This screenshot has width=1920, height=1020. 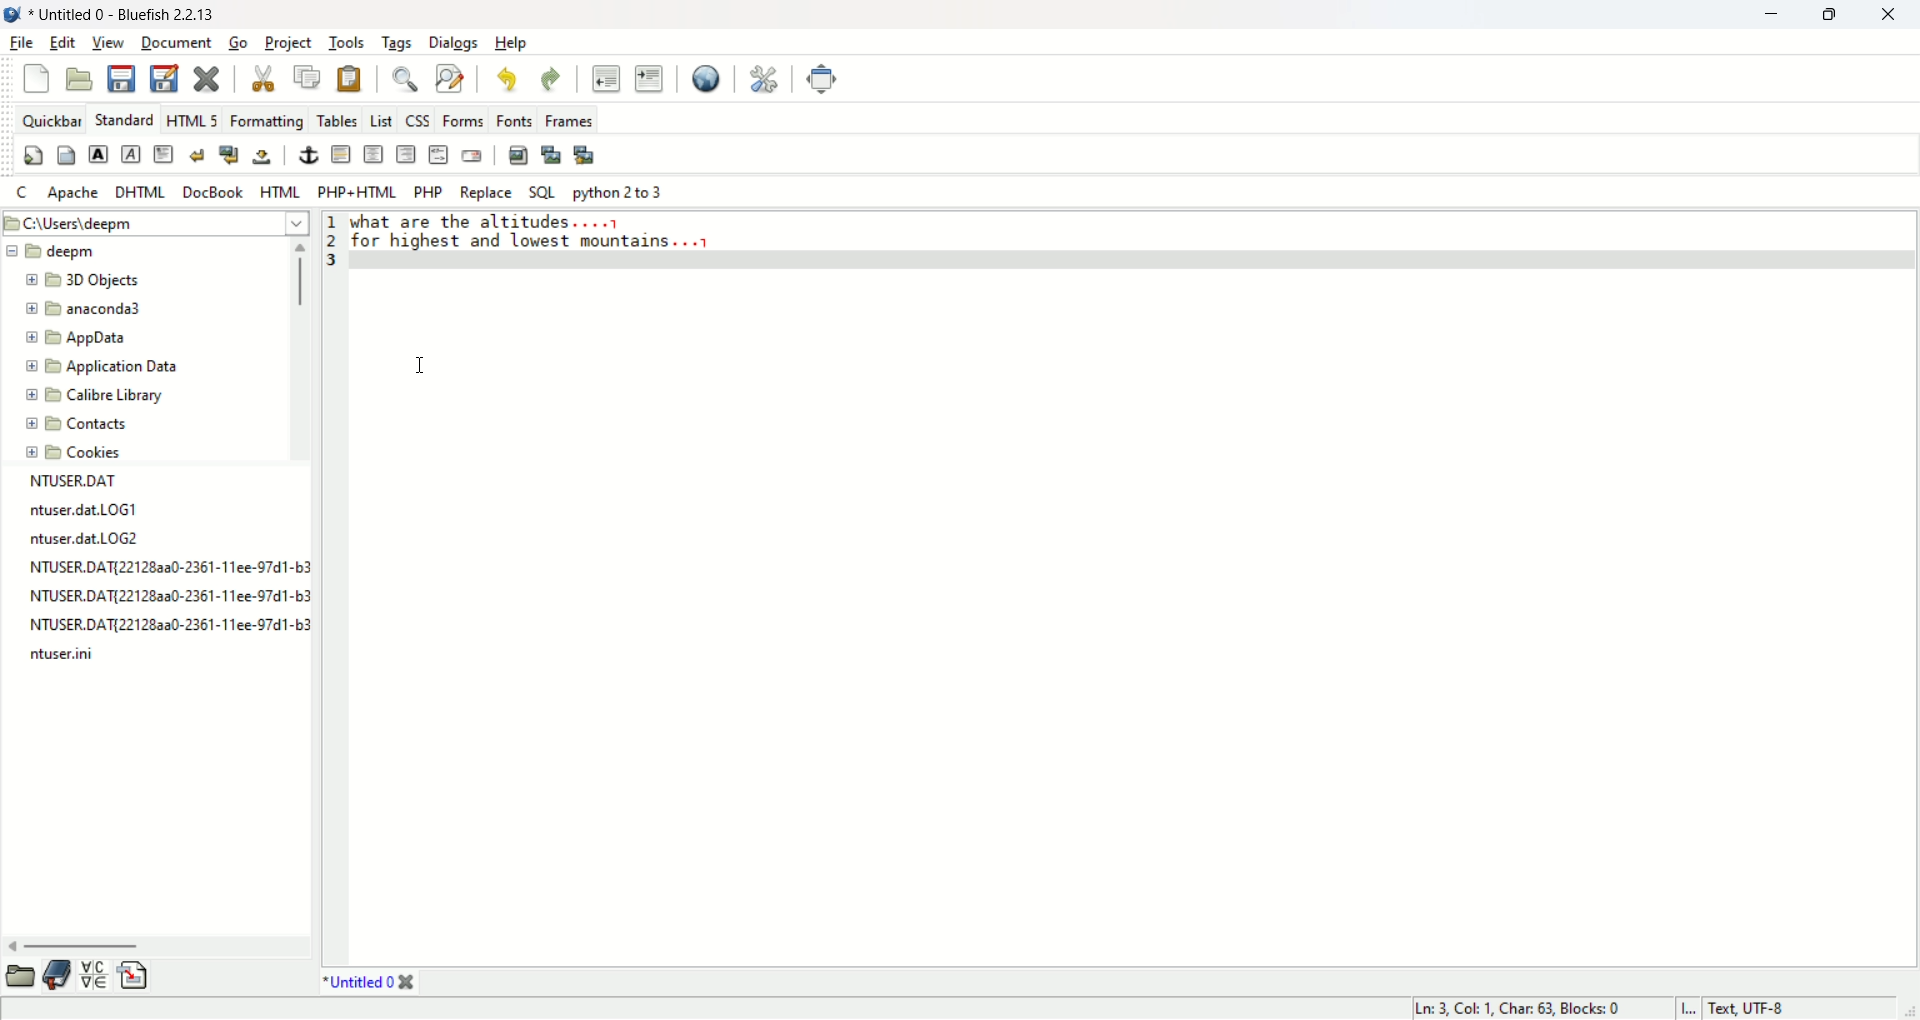 I want to click on insert images, so click(x=519, y=154).